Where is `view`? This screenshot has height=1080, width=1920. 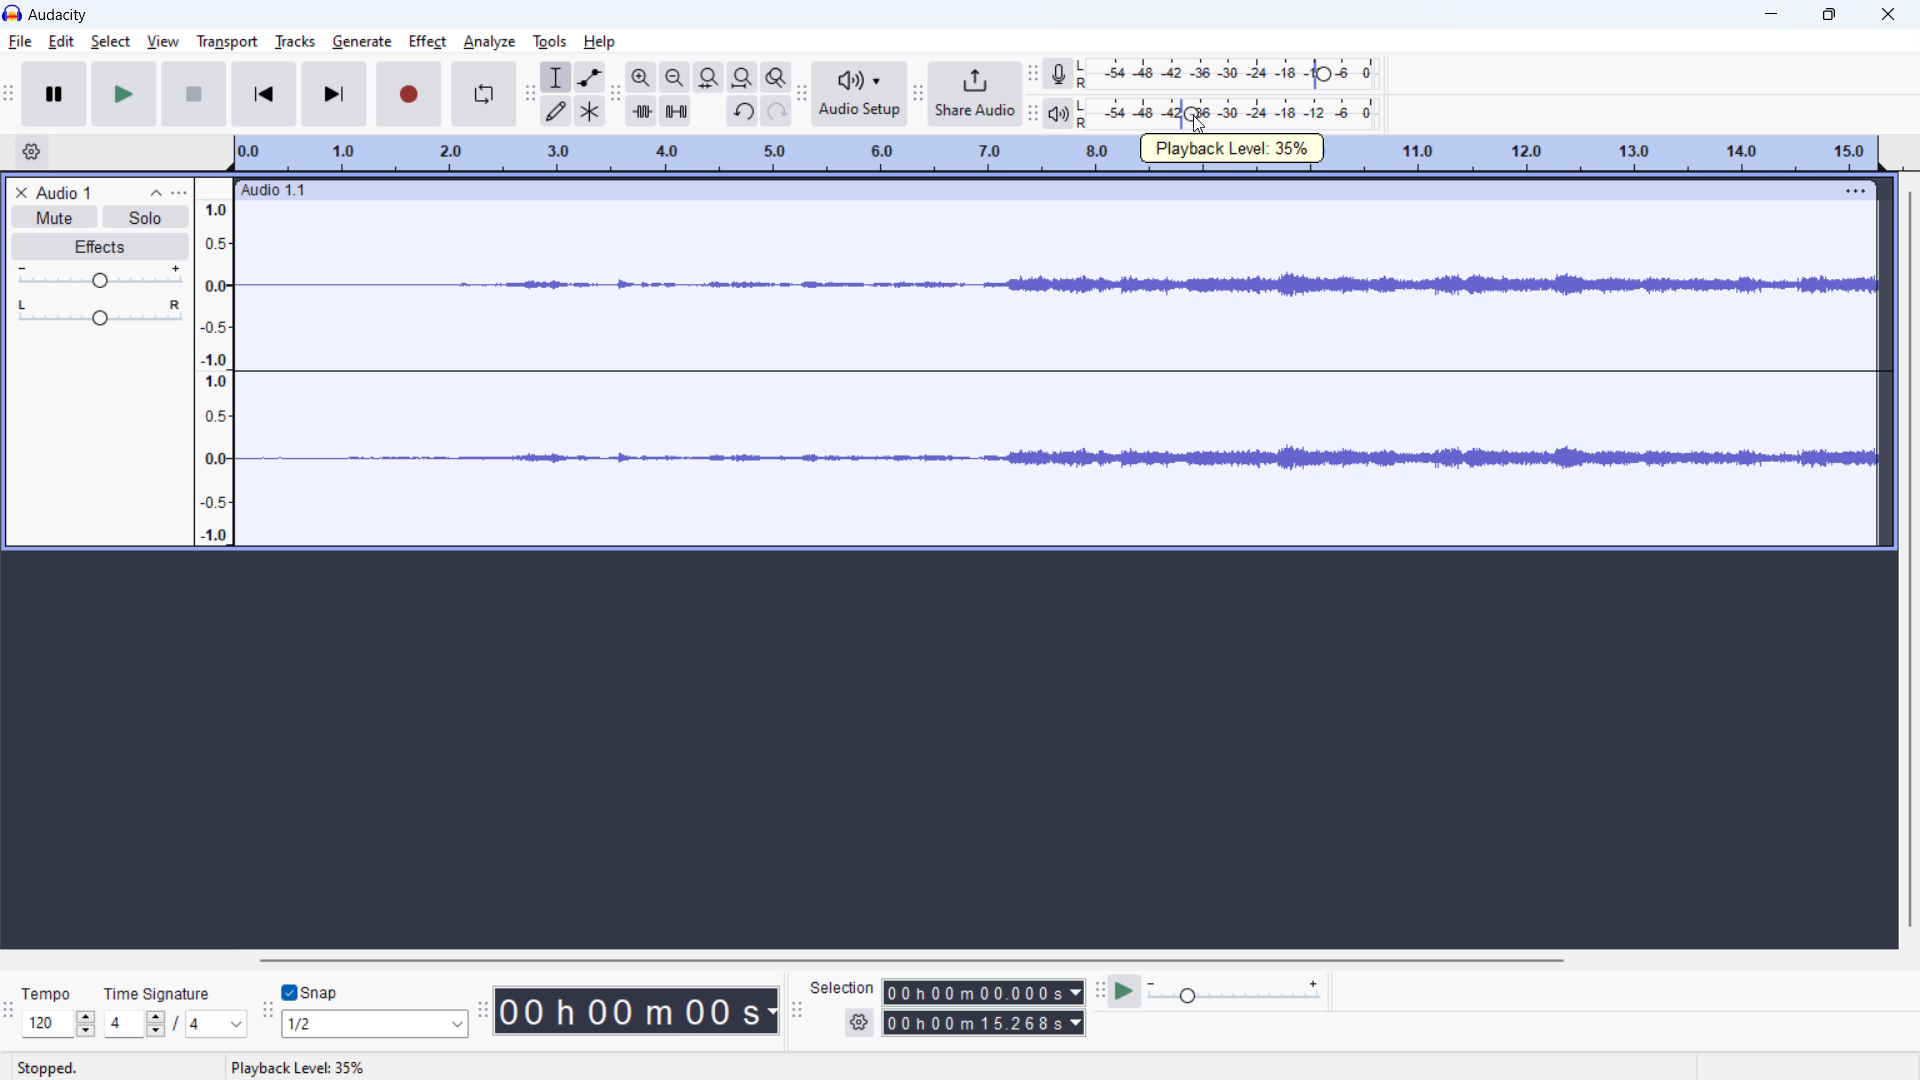 view is located at coordinates (163, 41).